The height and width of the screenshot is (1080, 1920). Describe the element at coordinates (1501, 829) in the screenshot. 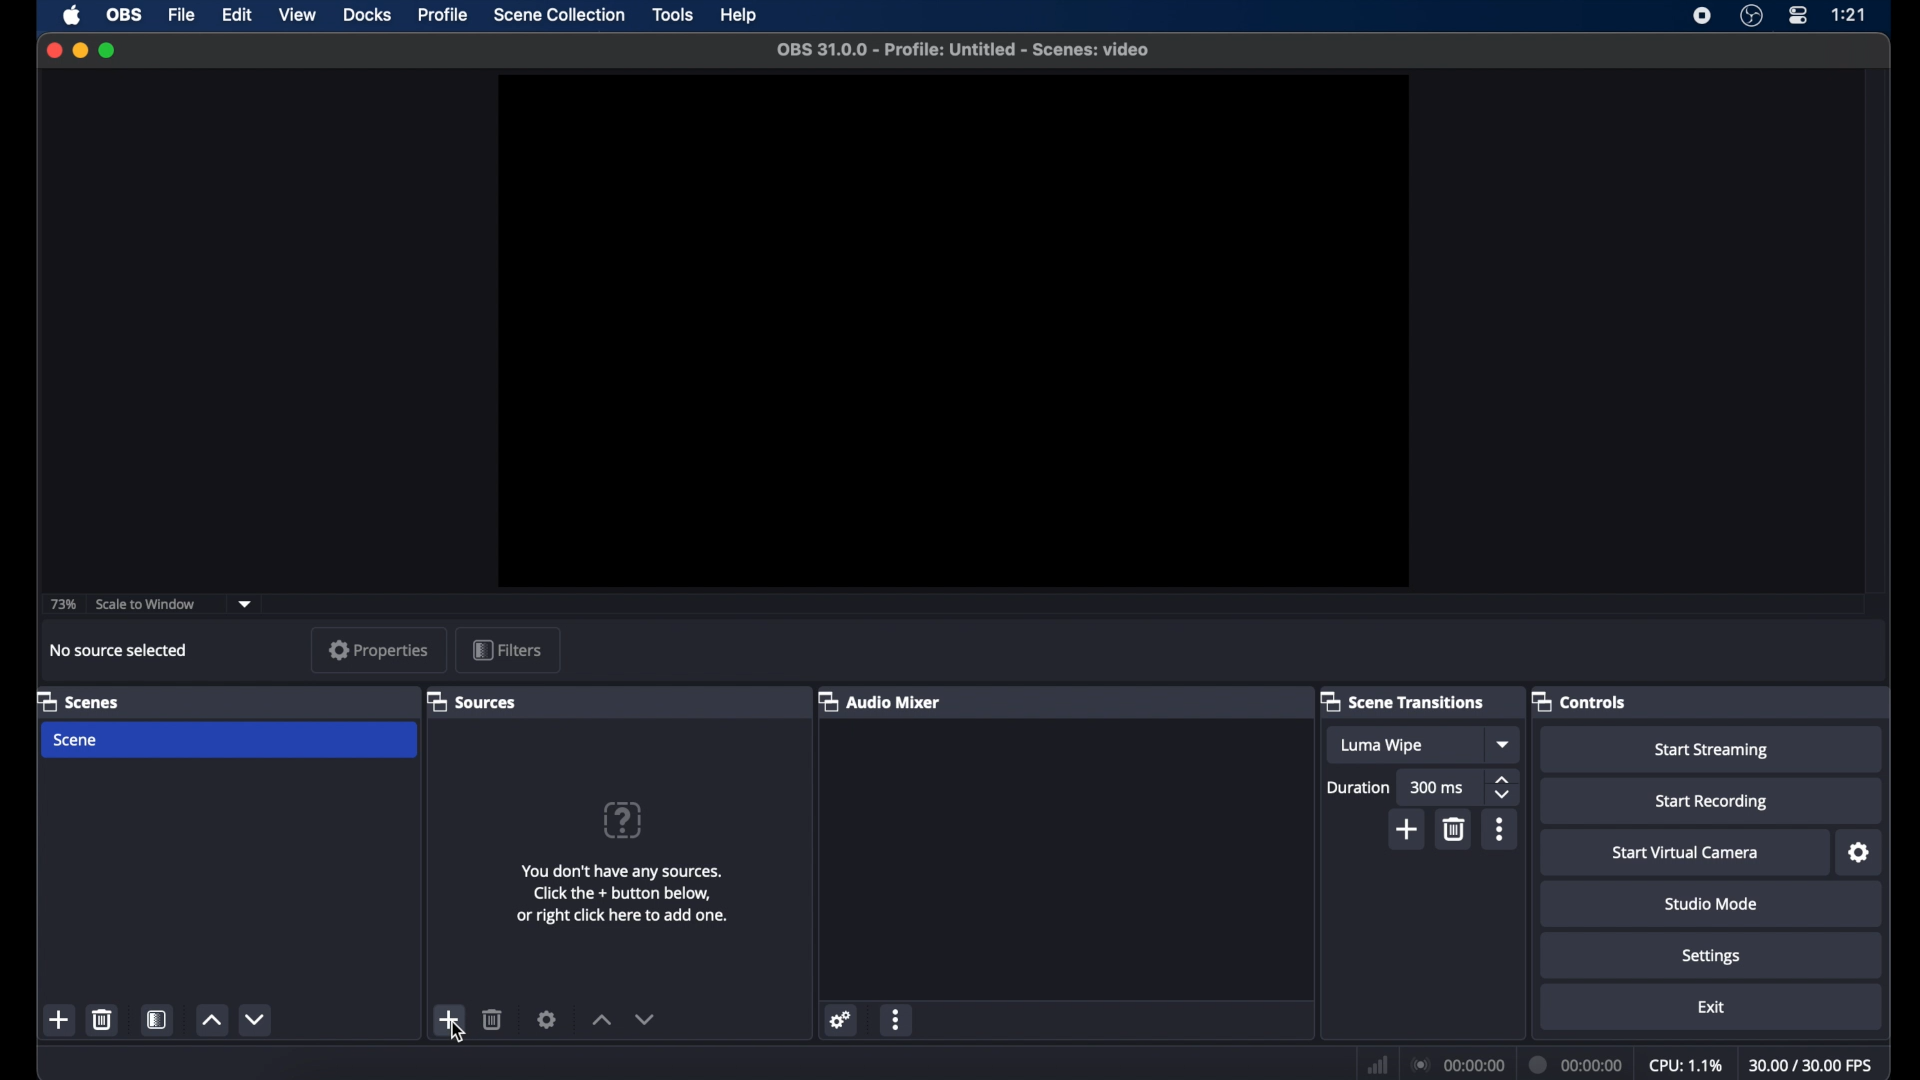

I see `more options` at that location.